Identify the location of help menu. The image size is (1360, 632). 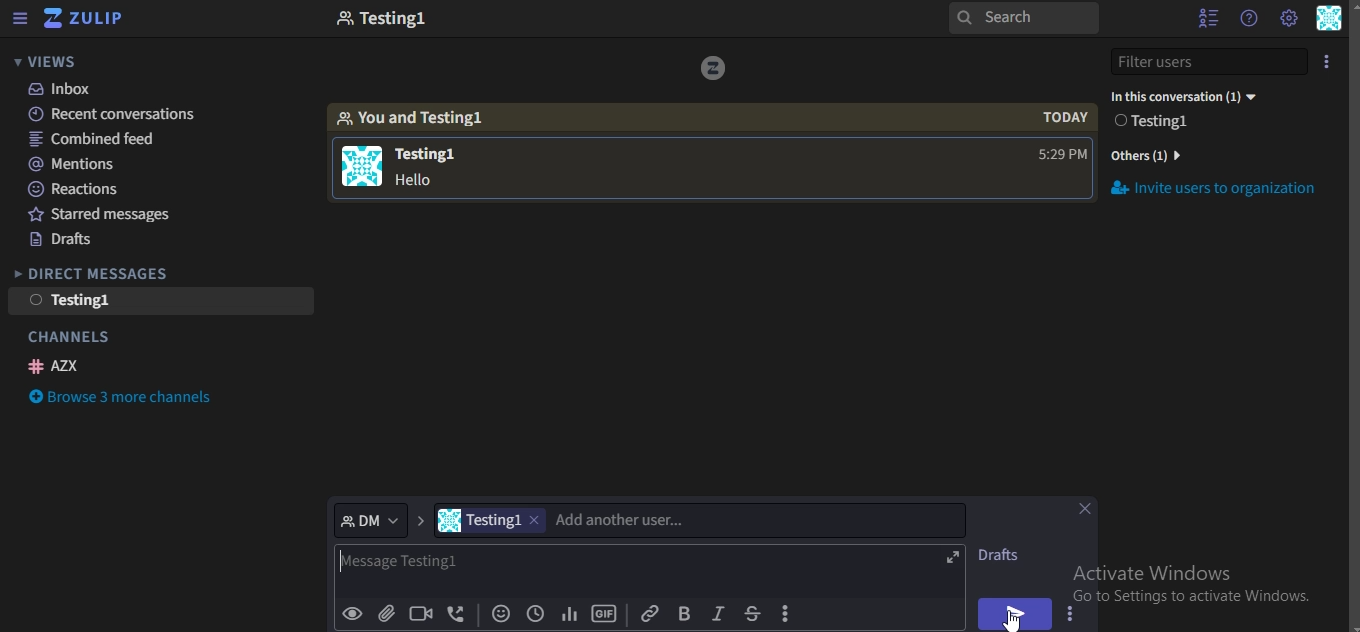
(1248, 18).